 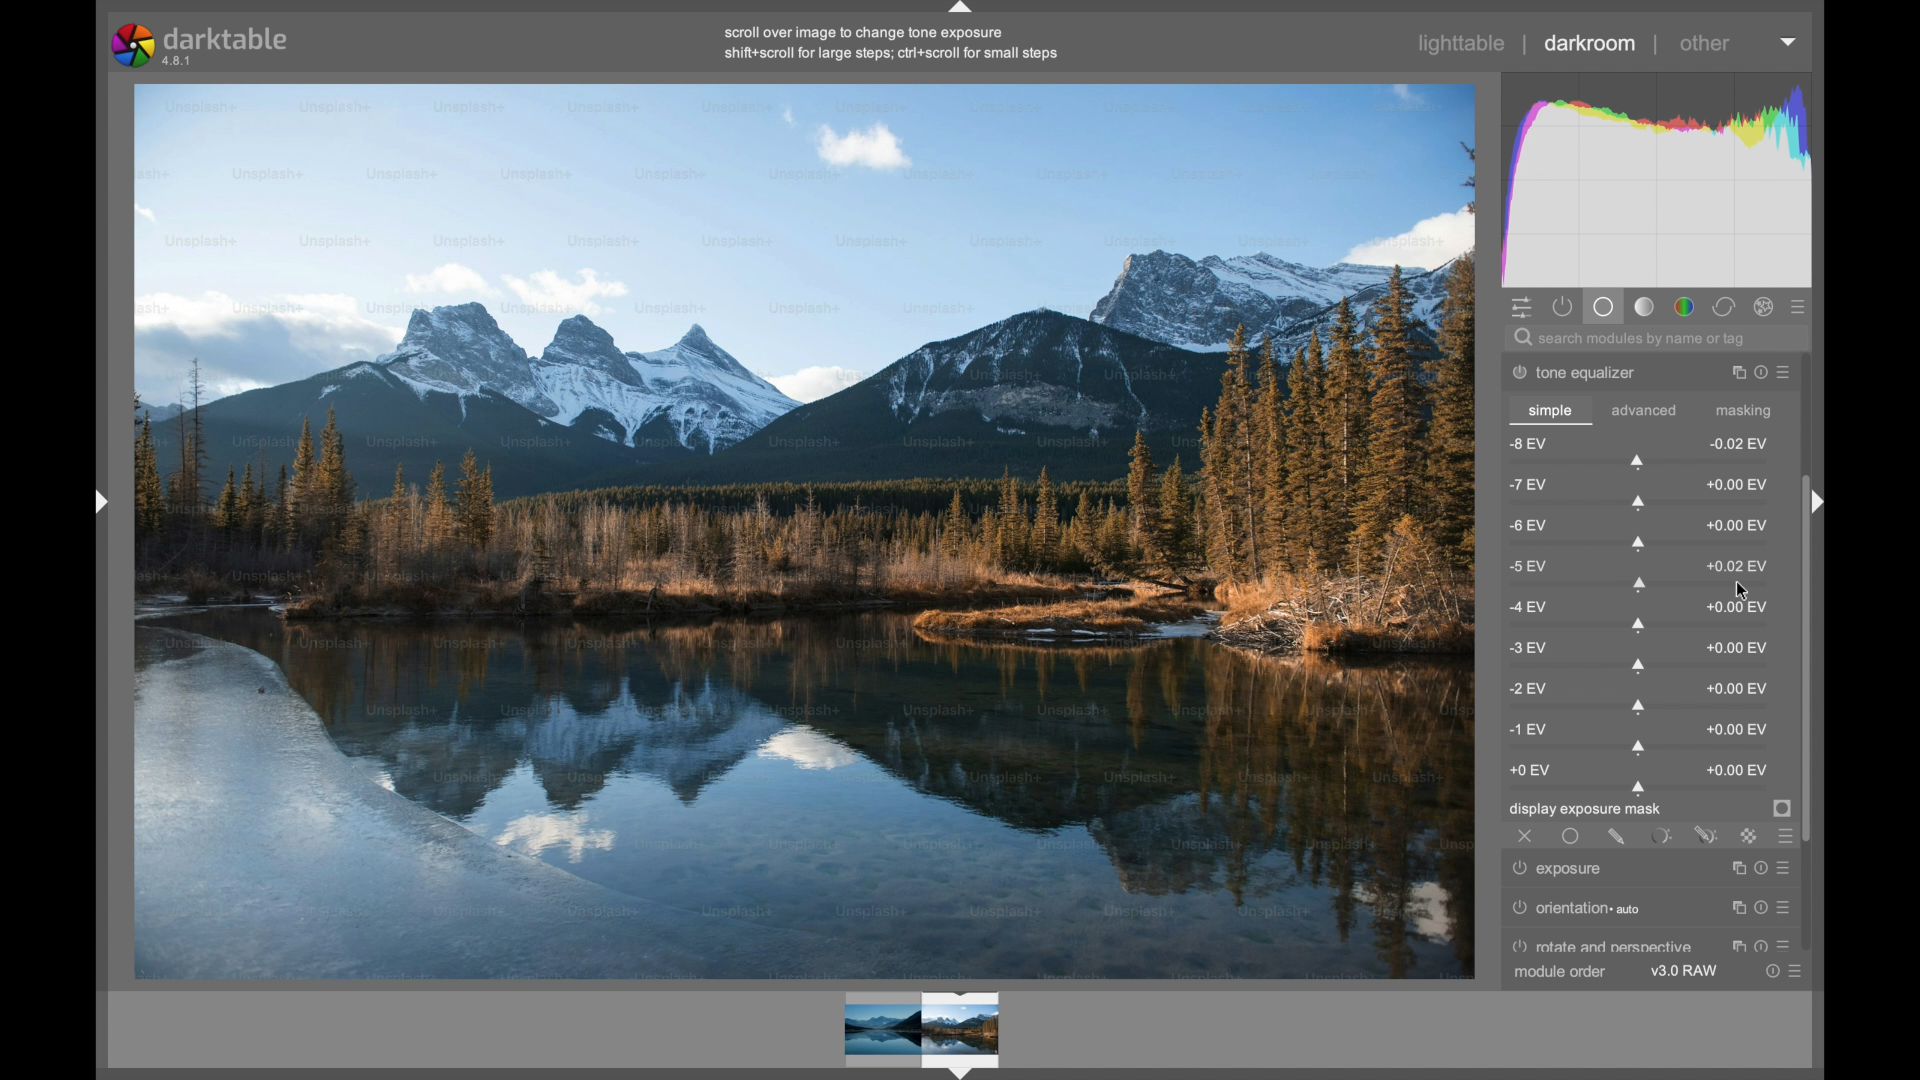 What do you see at coordinates (1546, 411) in the screenshot?
I see `simple` at bounding box center [1546, 411].